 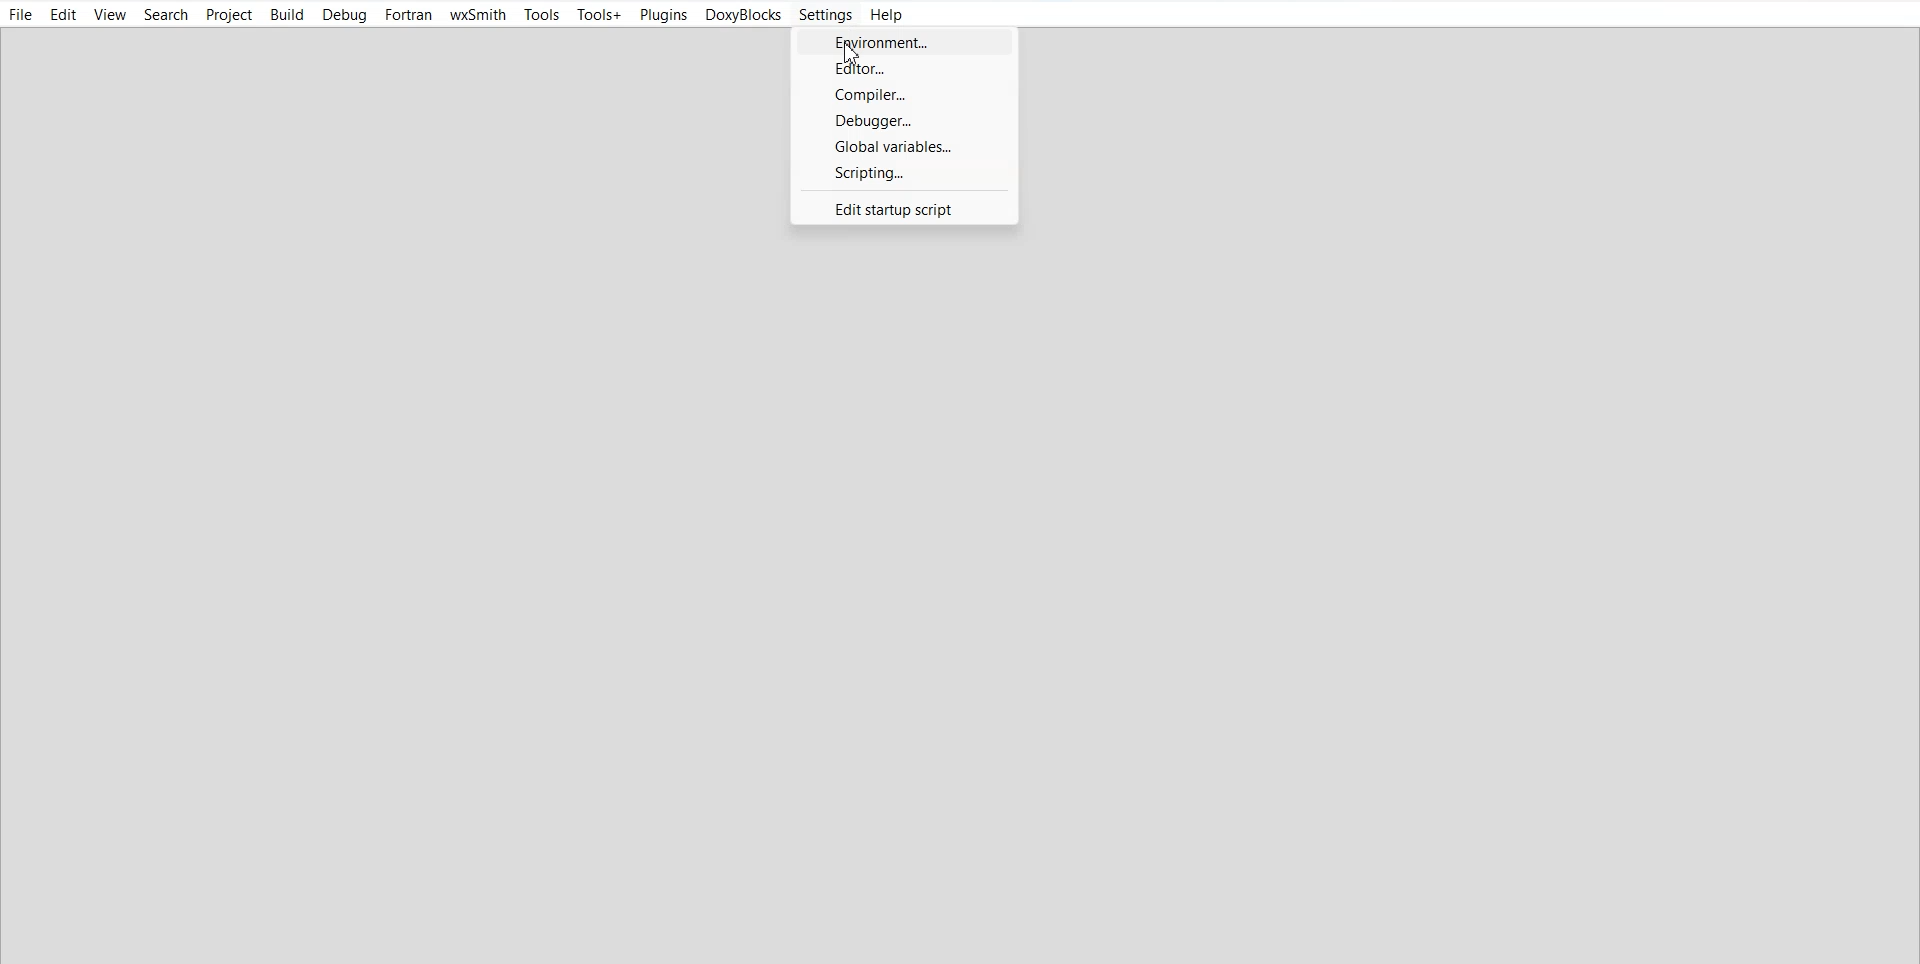 What do you see at coordinates (825, 15) in the screenshot?
I see `Setting` at bounding box center [825, 15].